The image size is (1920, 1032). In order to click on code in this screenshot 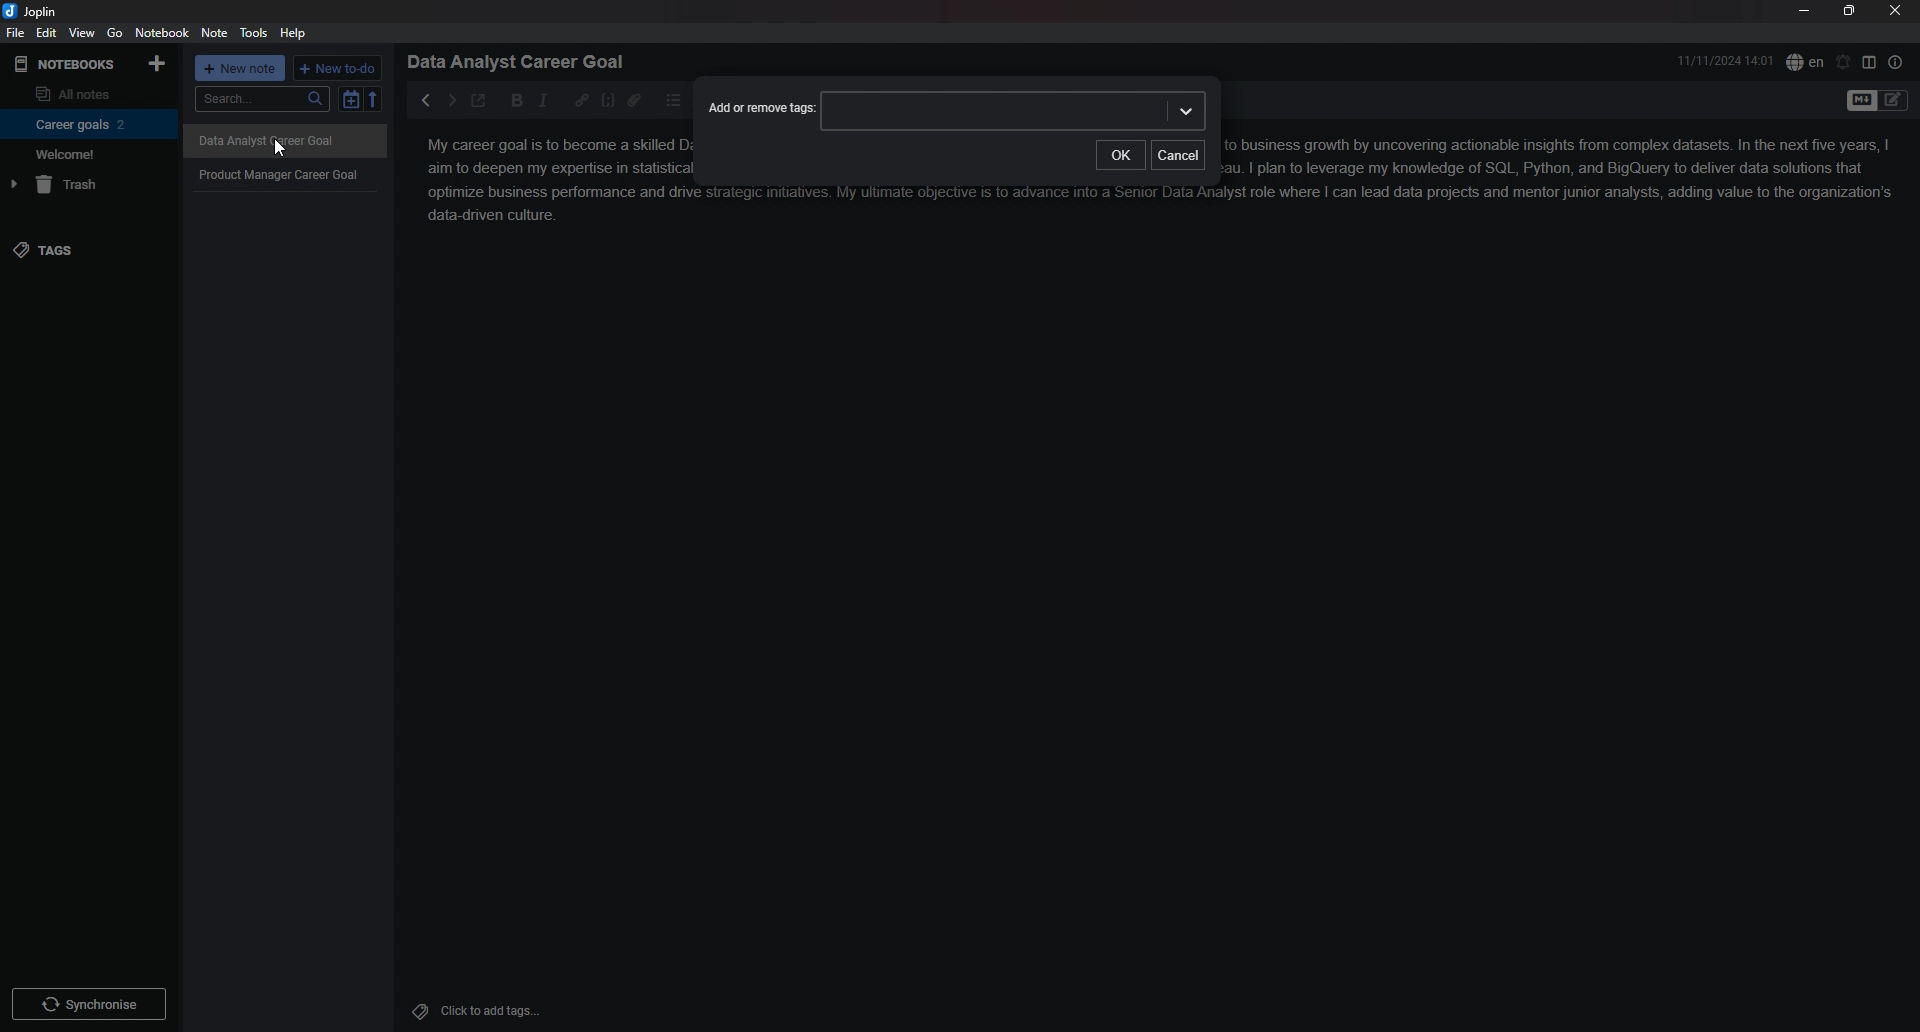, I will do `click(608, 101)`.